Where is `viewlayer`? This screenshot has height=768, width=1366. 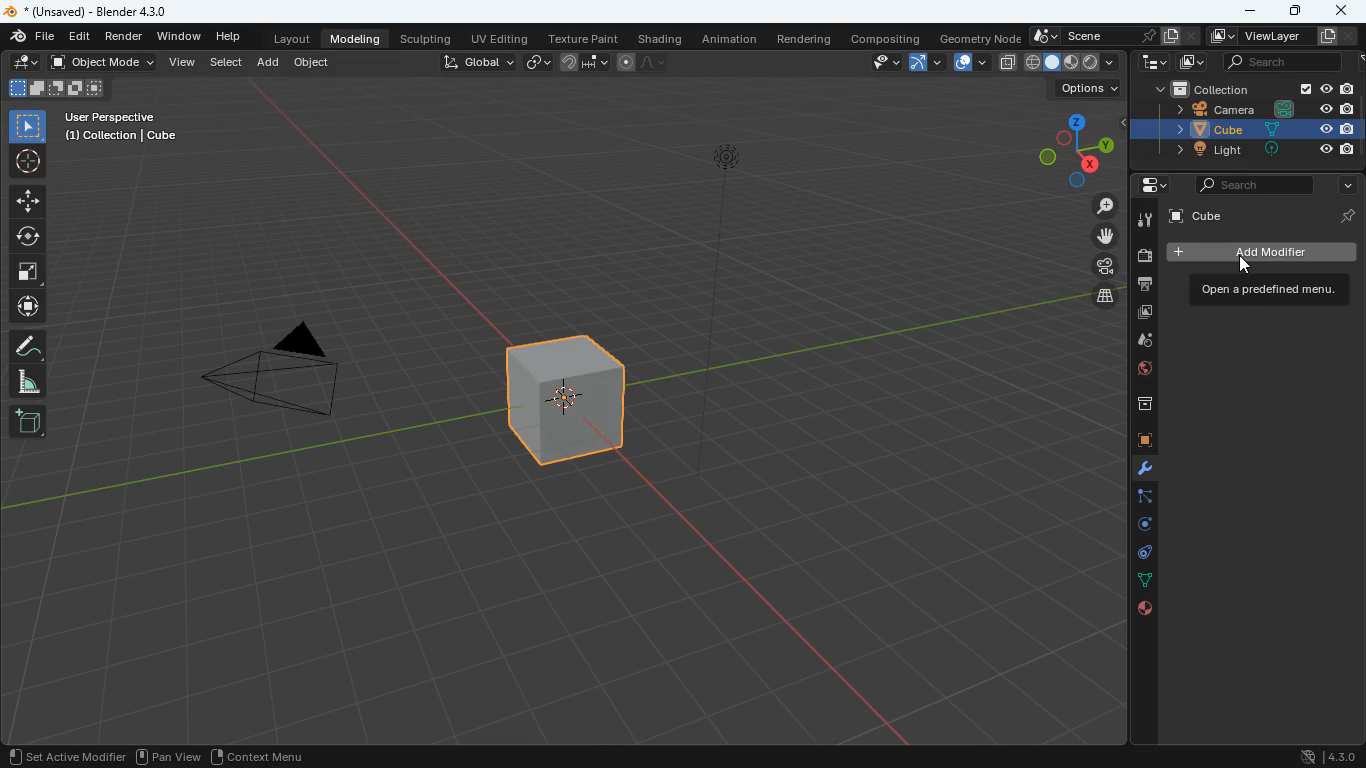
viewlayer is located at coordinates (1285, 35).